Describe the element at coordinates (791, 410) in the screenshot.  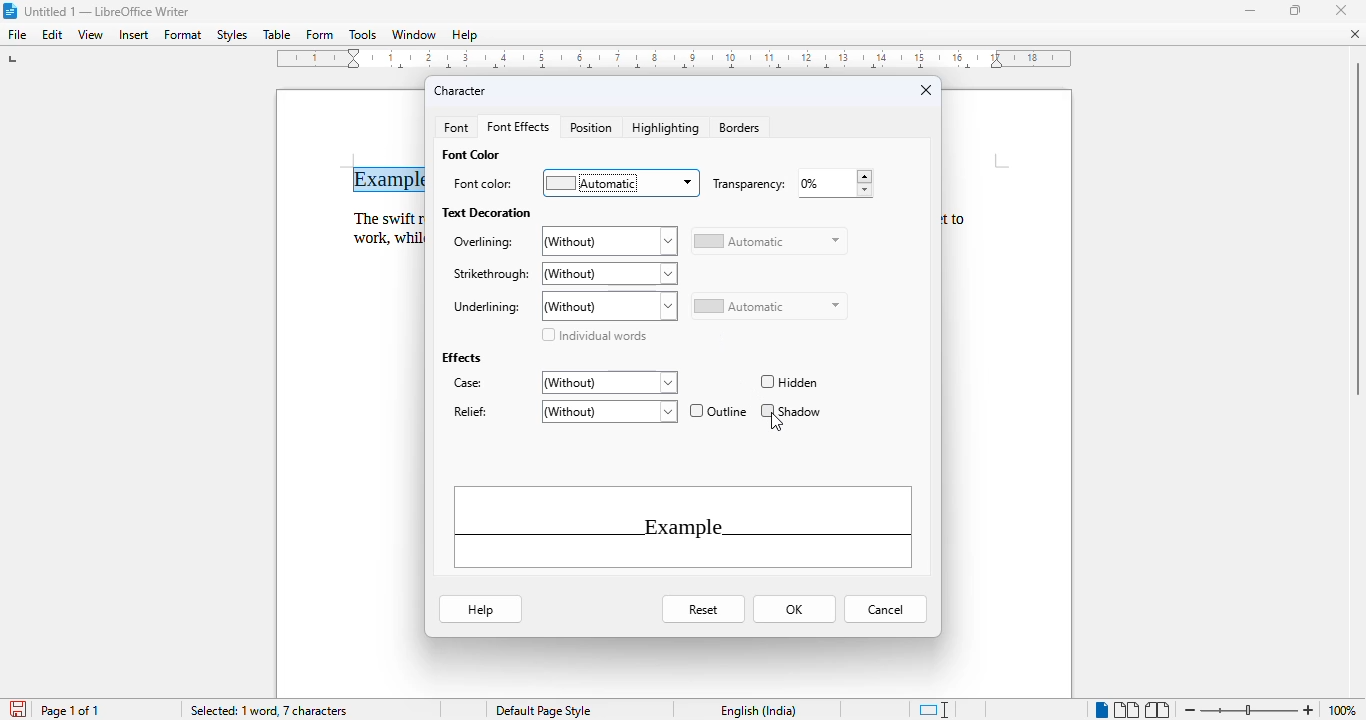
I see `shadow` at that location.